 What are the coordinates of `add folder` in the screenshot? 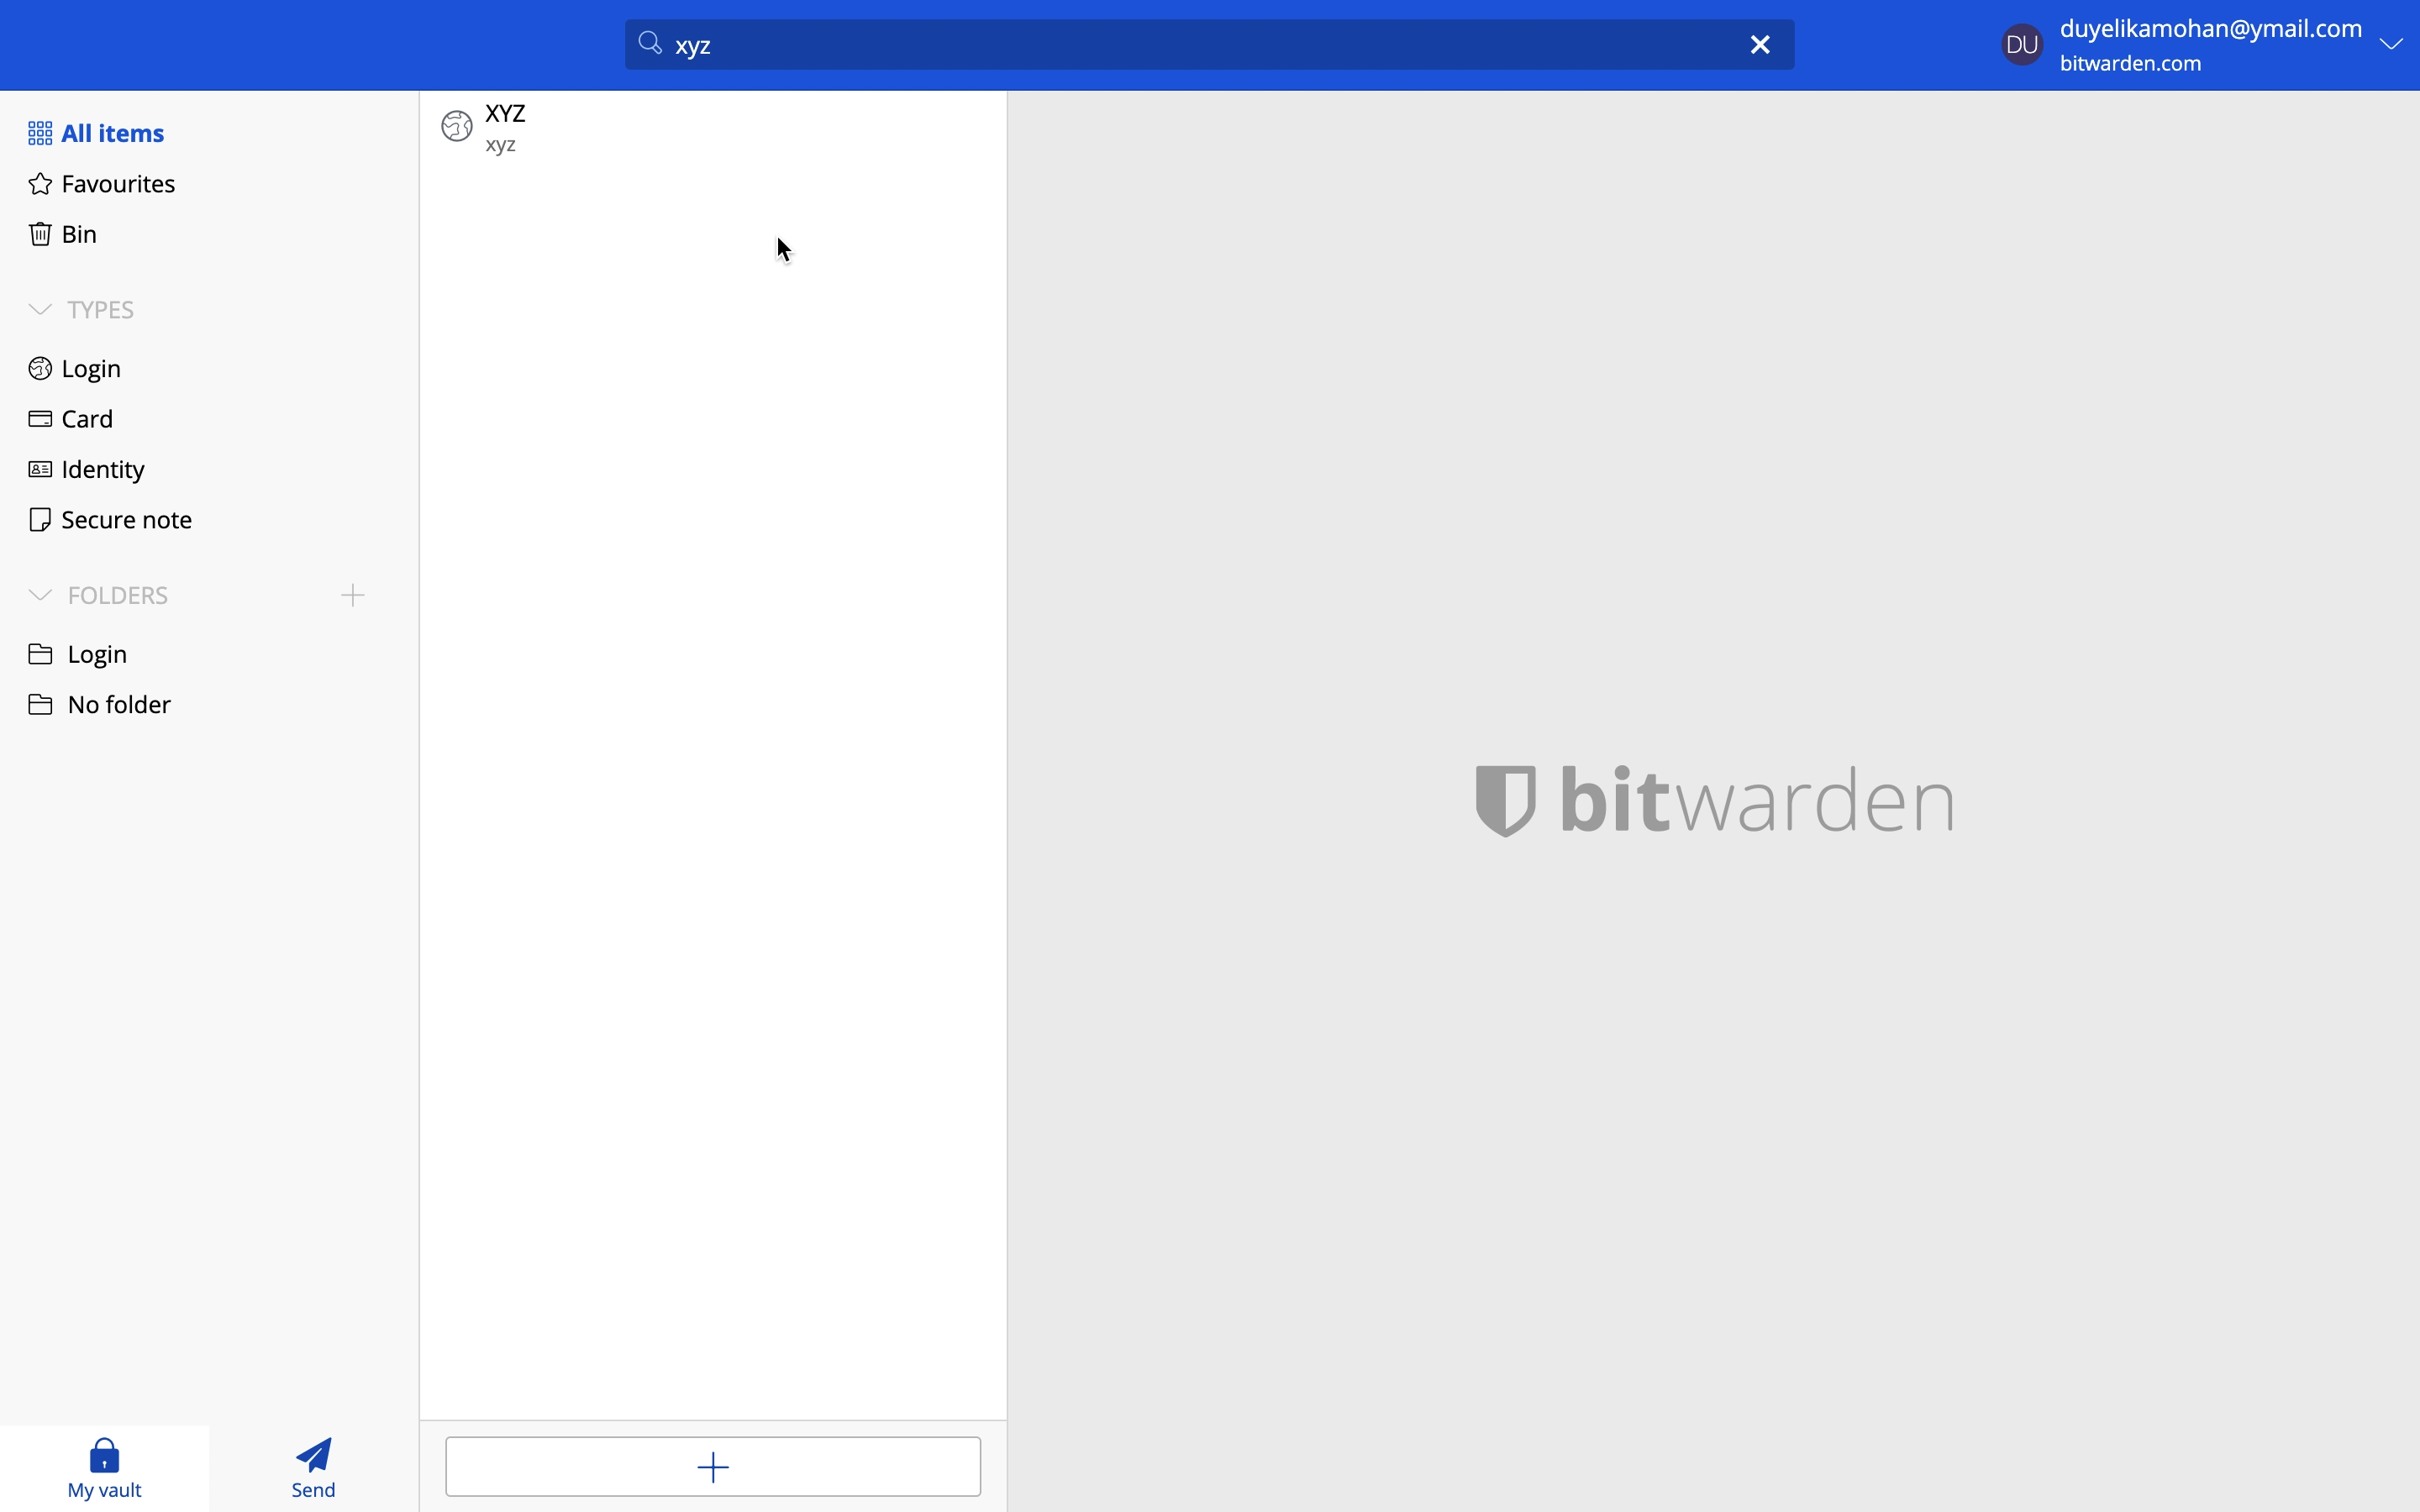 It's located at (352, 599).